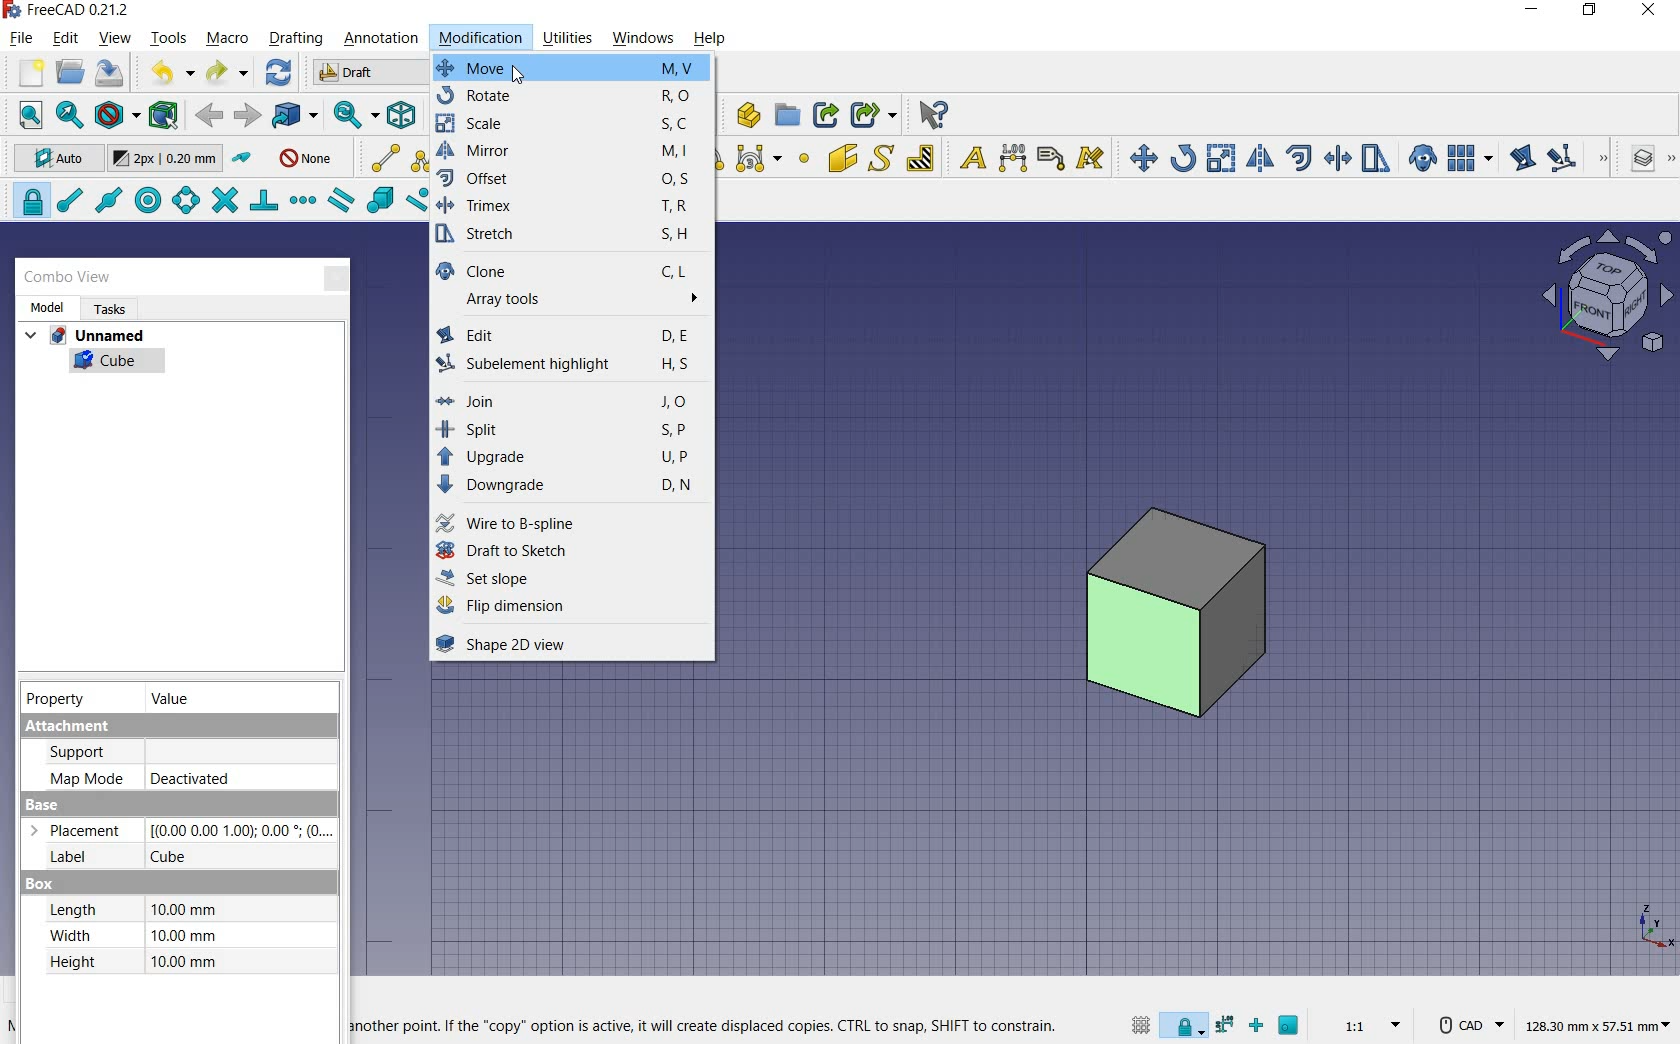  I want to click on mirror, so click(1261, 158).